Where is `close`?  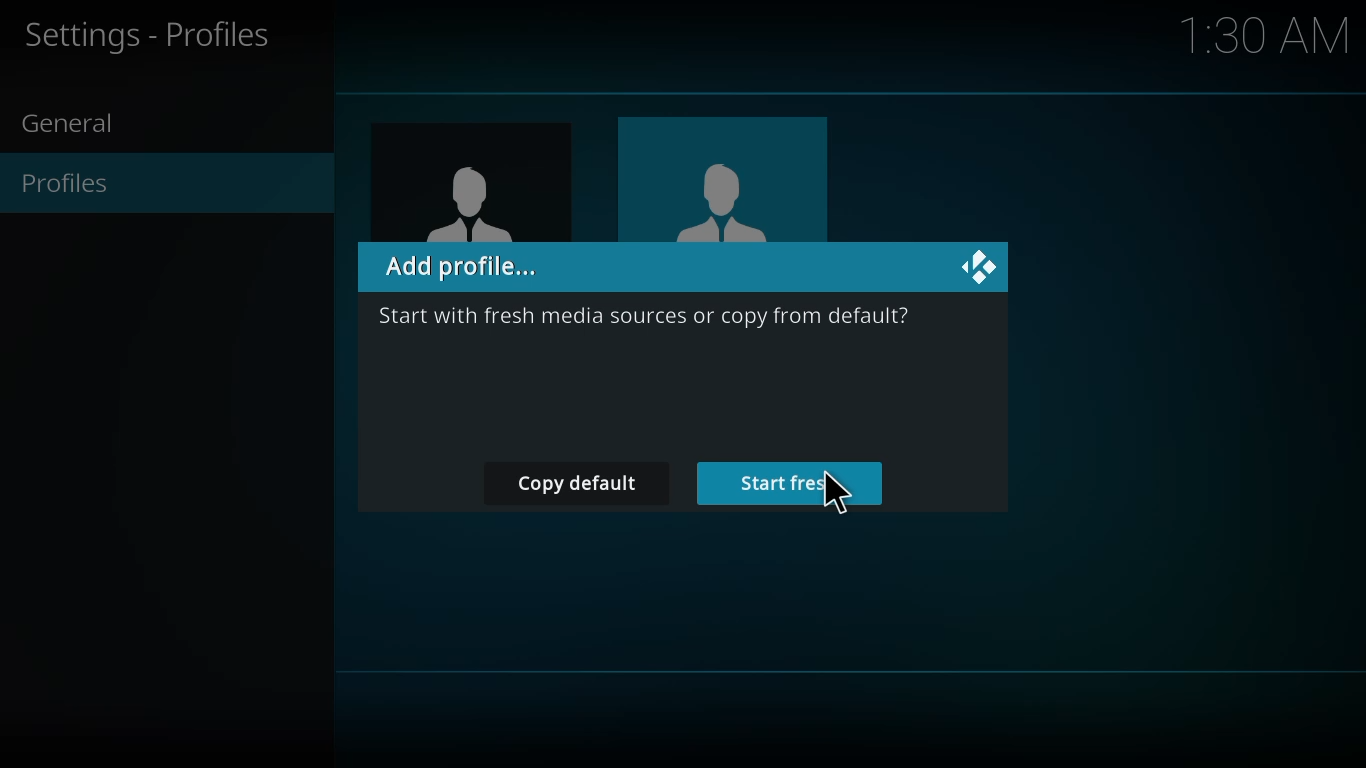 close is located at coordinates (983, 266).